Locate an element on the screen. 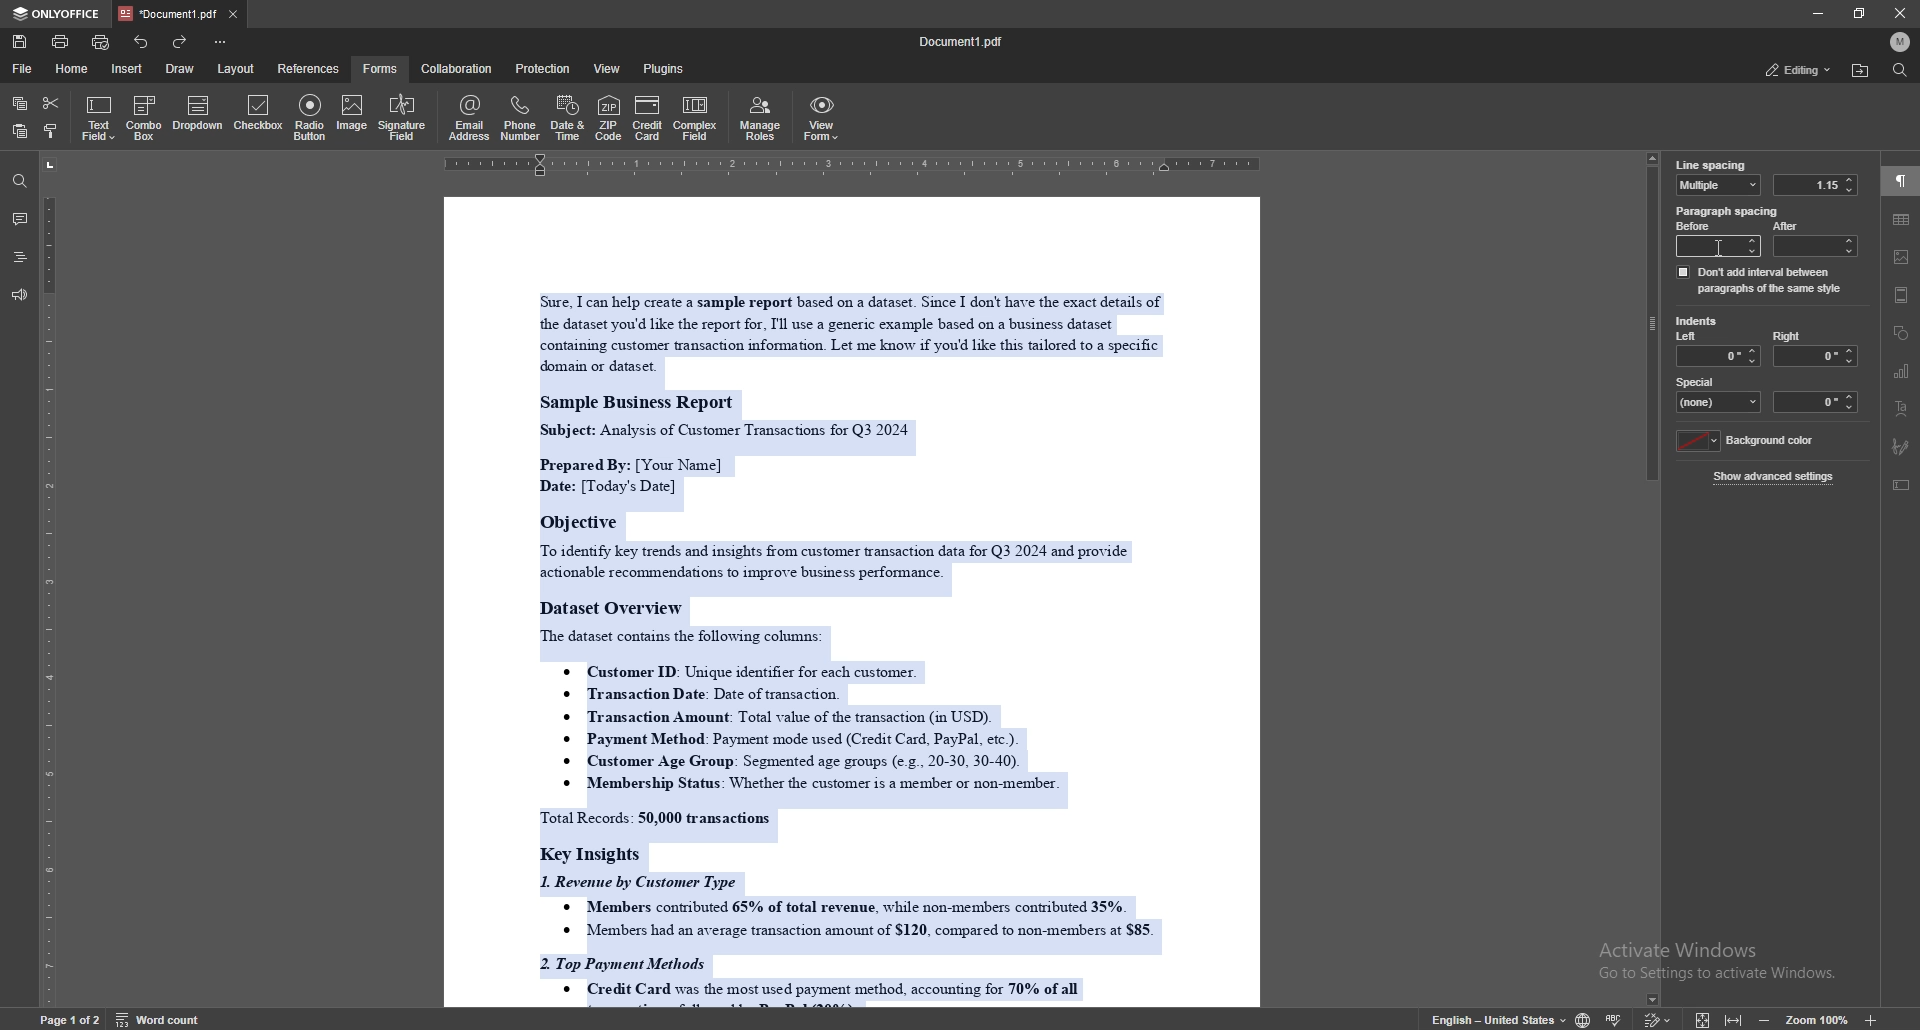  zoom out is located at coordinates (1768, 1017).